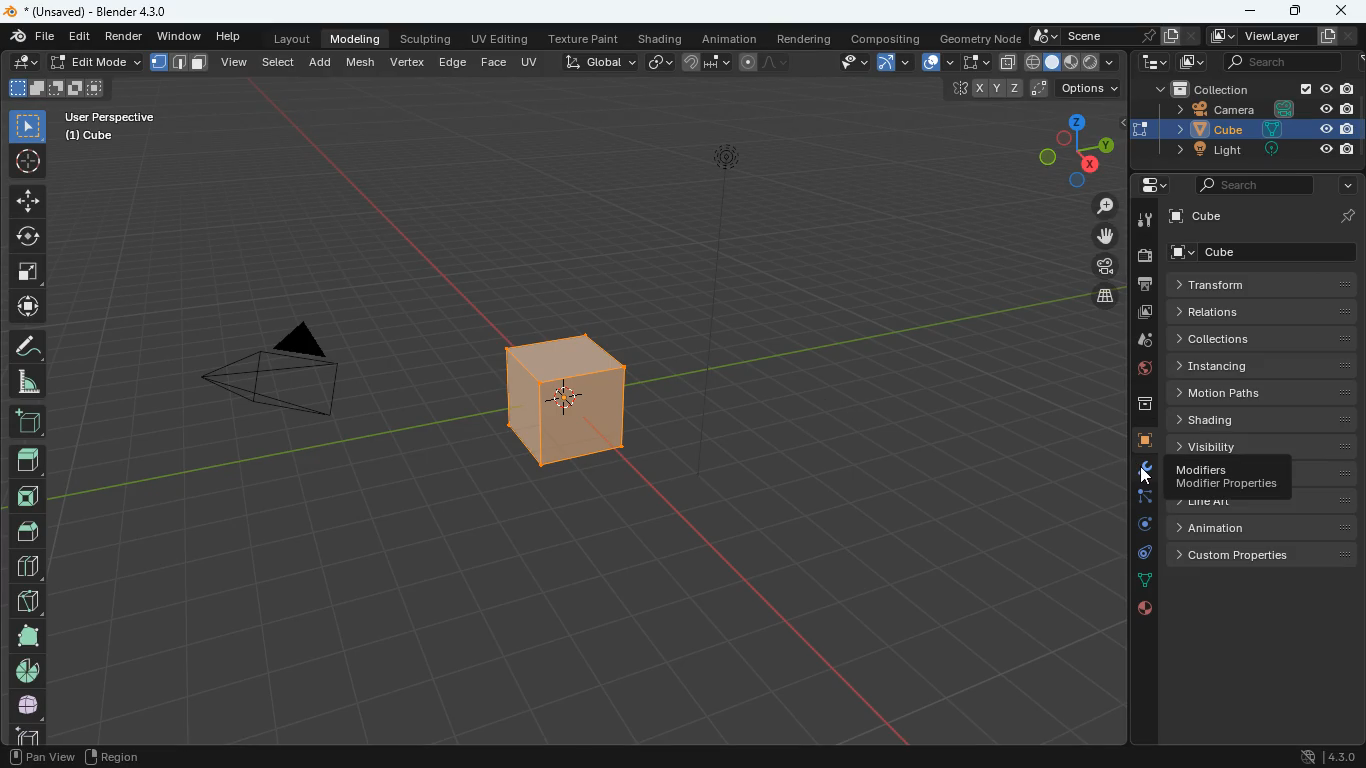 Image resolution: width=1366 pixels, height=768 pixels. What do you see at coordinates (23, 61) in the screenshot?
I see `edit` at bounding box center [23, 61].